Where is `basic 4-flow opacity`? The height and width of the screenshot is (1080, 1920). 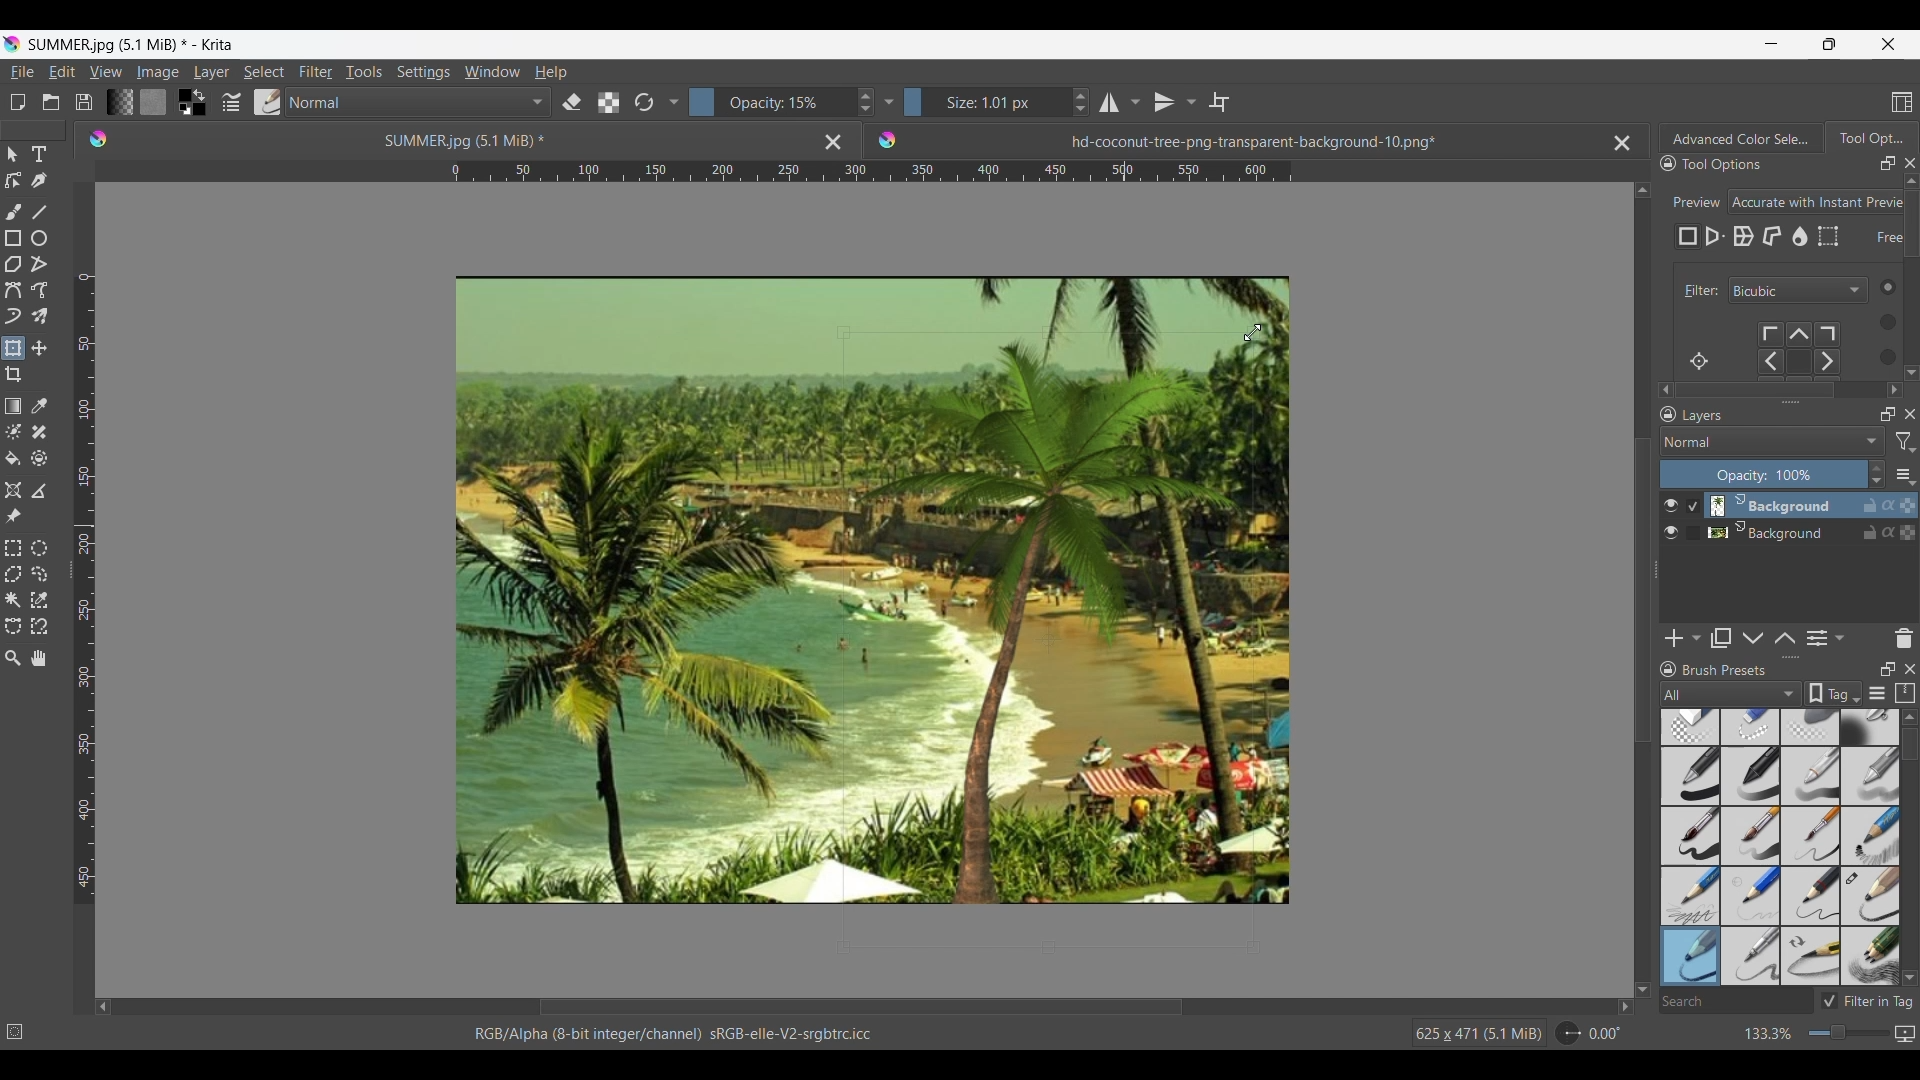
basic 4-flow opacity is located at coordinates (1869, 776).